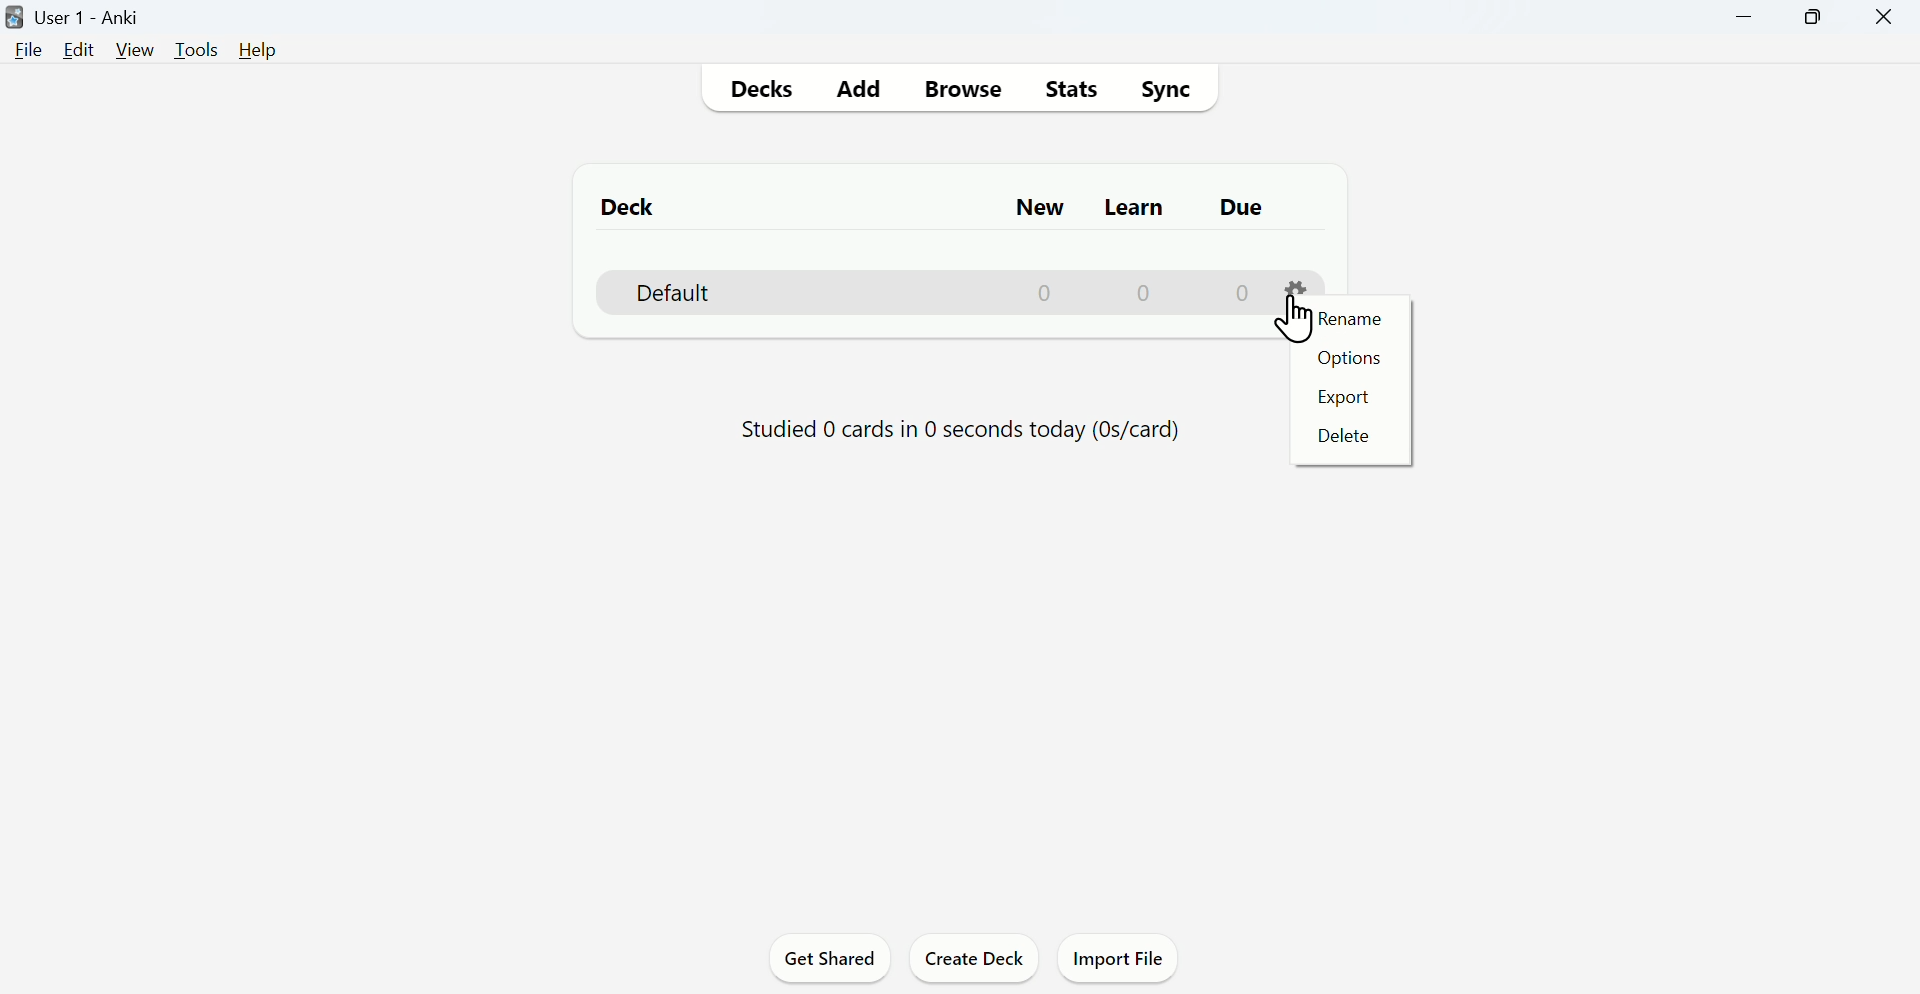 The image size is (1920, 994). What do you see at coordinates (1240, 207) in the screenshot?
I see `Due` at bounding box center [1240, 207].